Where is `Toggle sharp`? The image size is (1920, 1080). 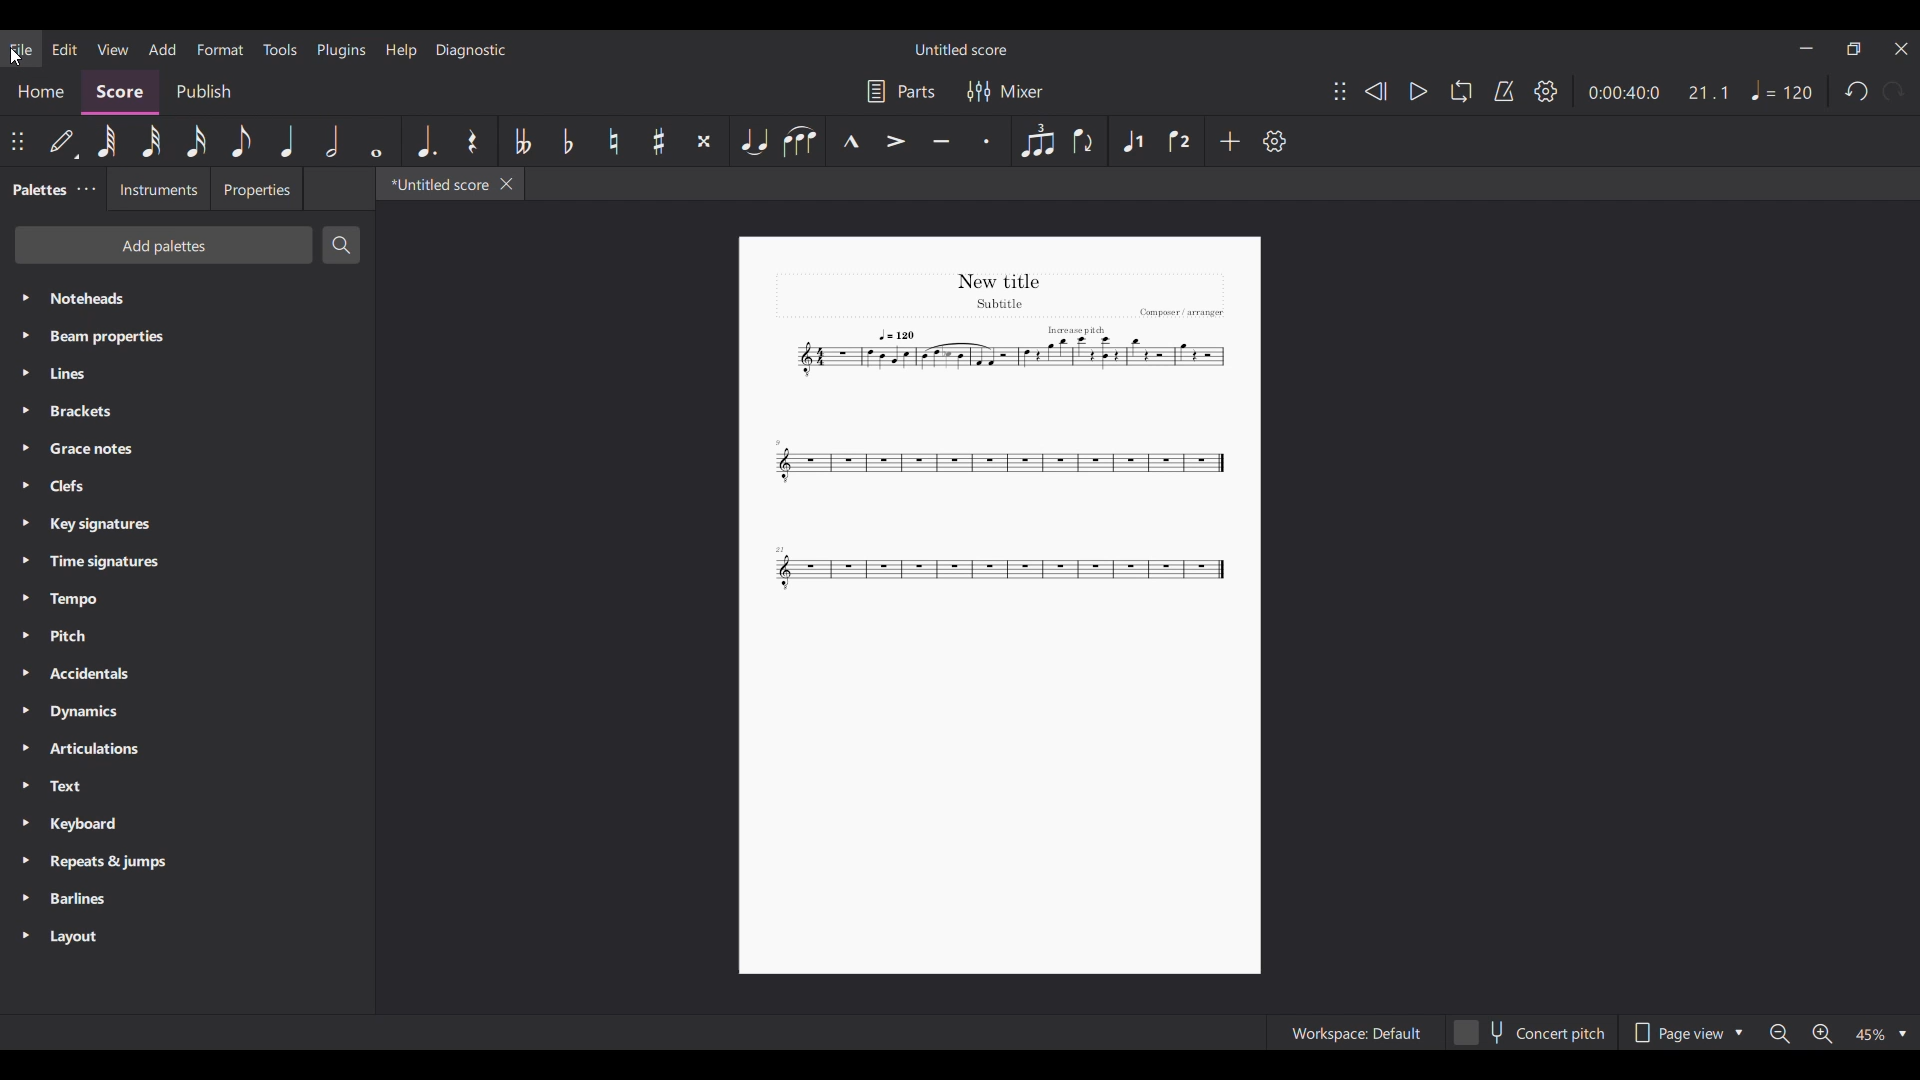 Toggle sharp is located at coordinates (660, 141).